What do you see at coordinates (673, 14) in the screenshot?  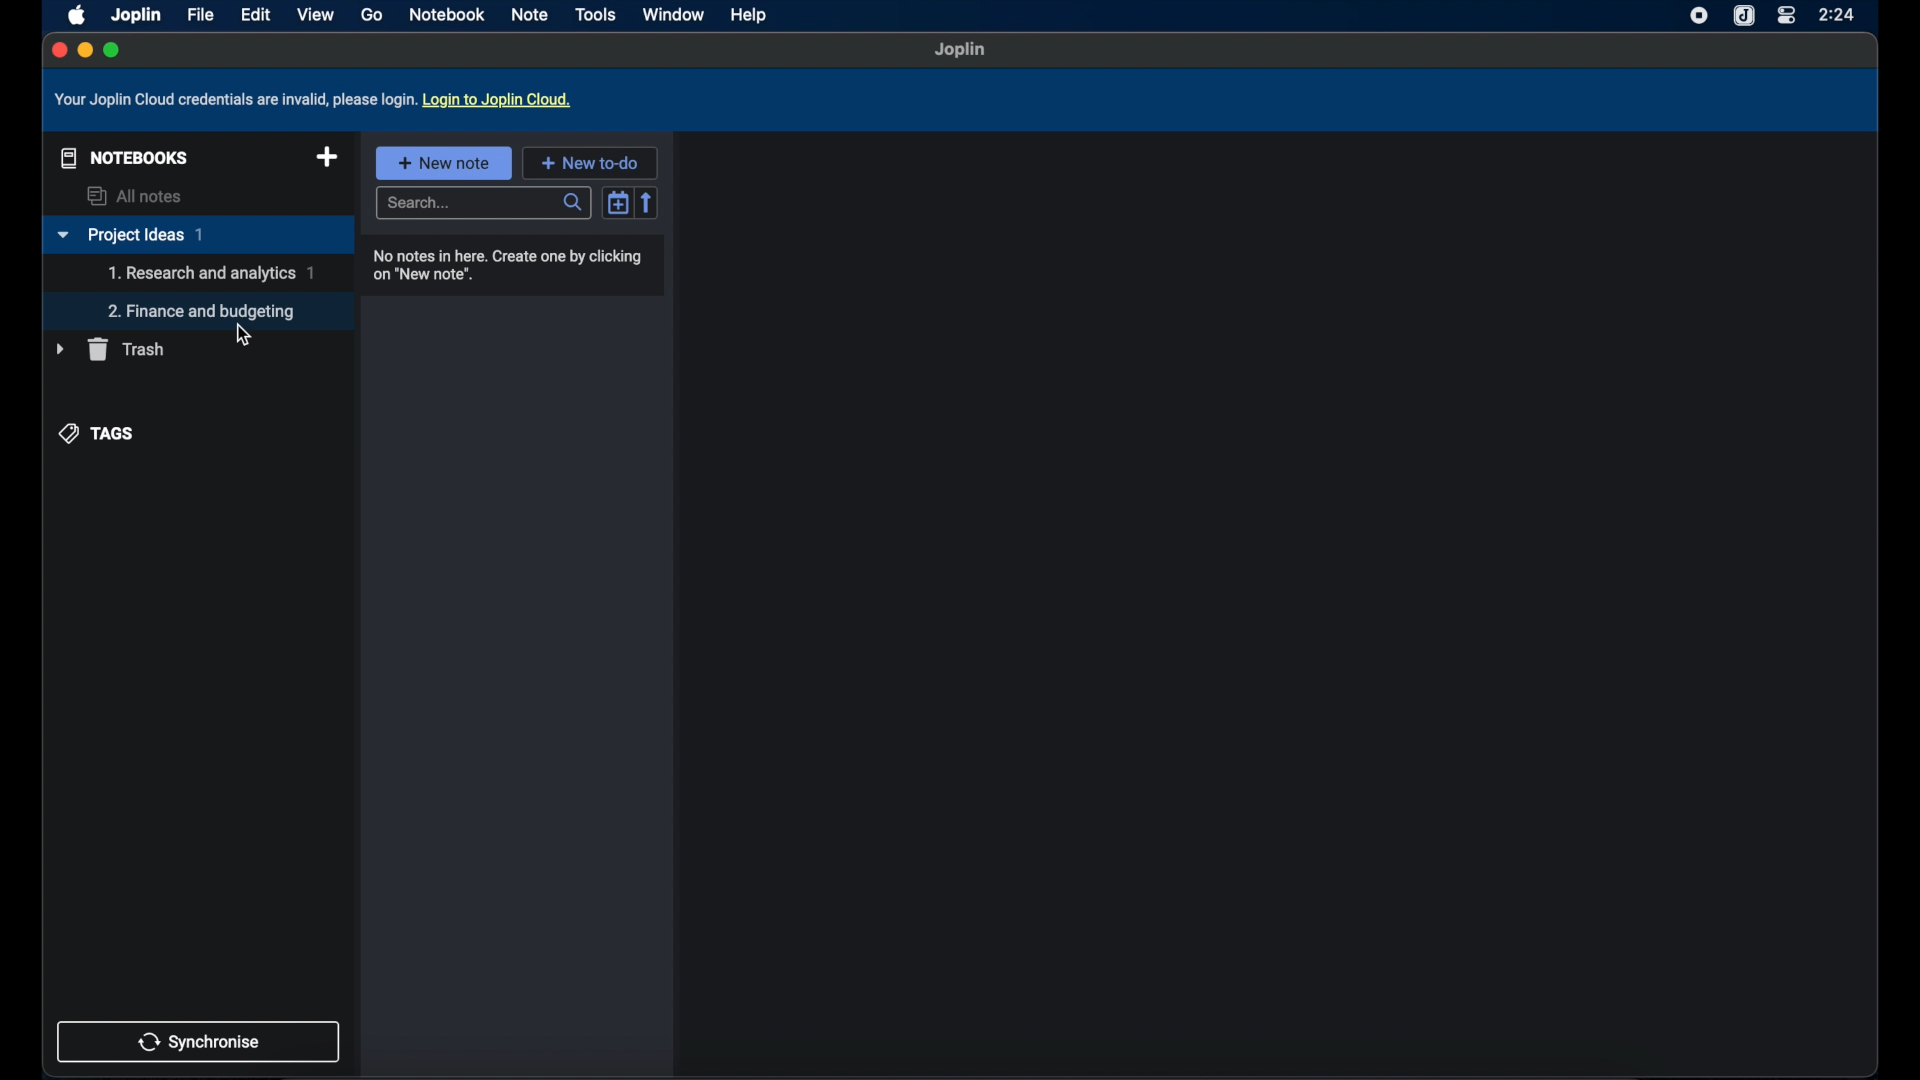 I see `window` at bounding box center [673, 14].